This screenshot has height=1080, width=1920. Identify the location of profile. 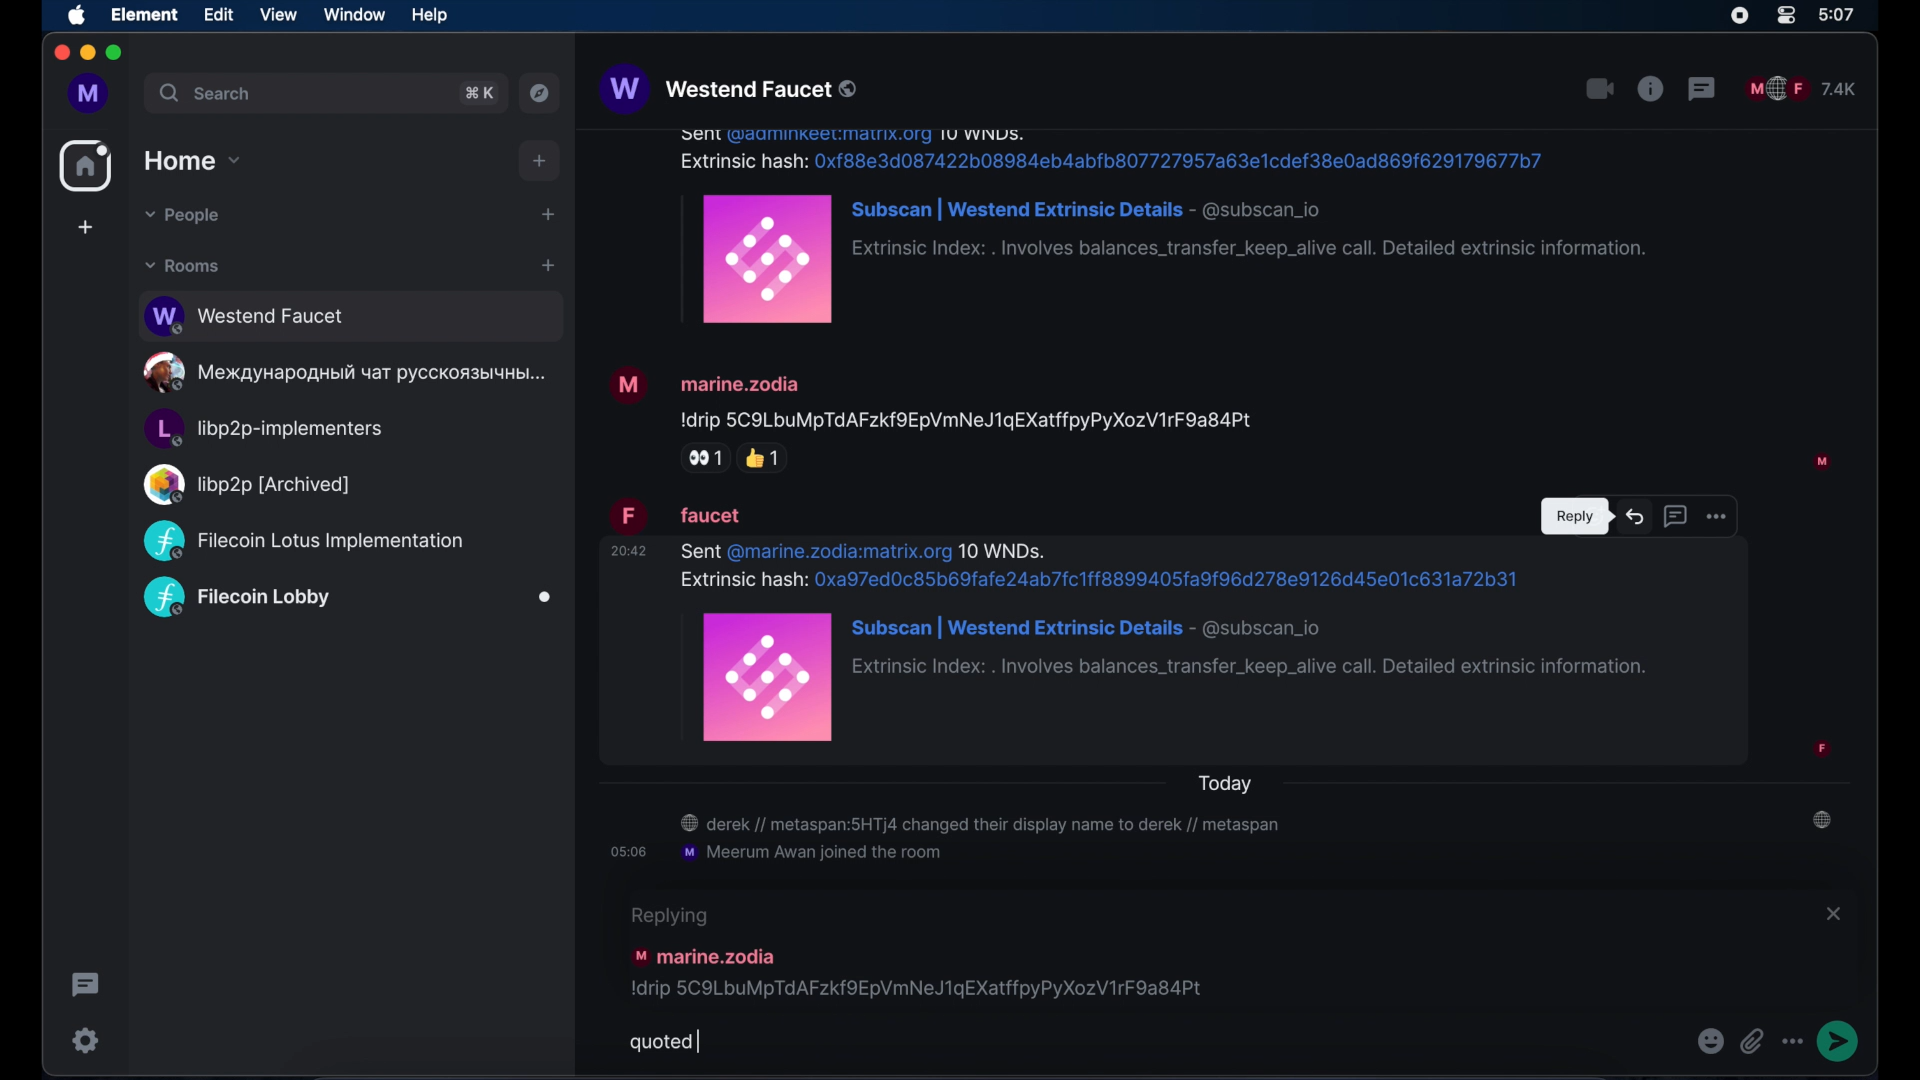
(87, 93).